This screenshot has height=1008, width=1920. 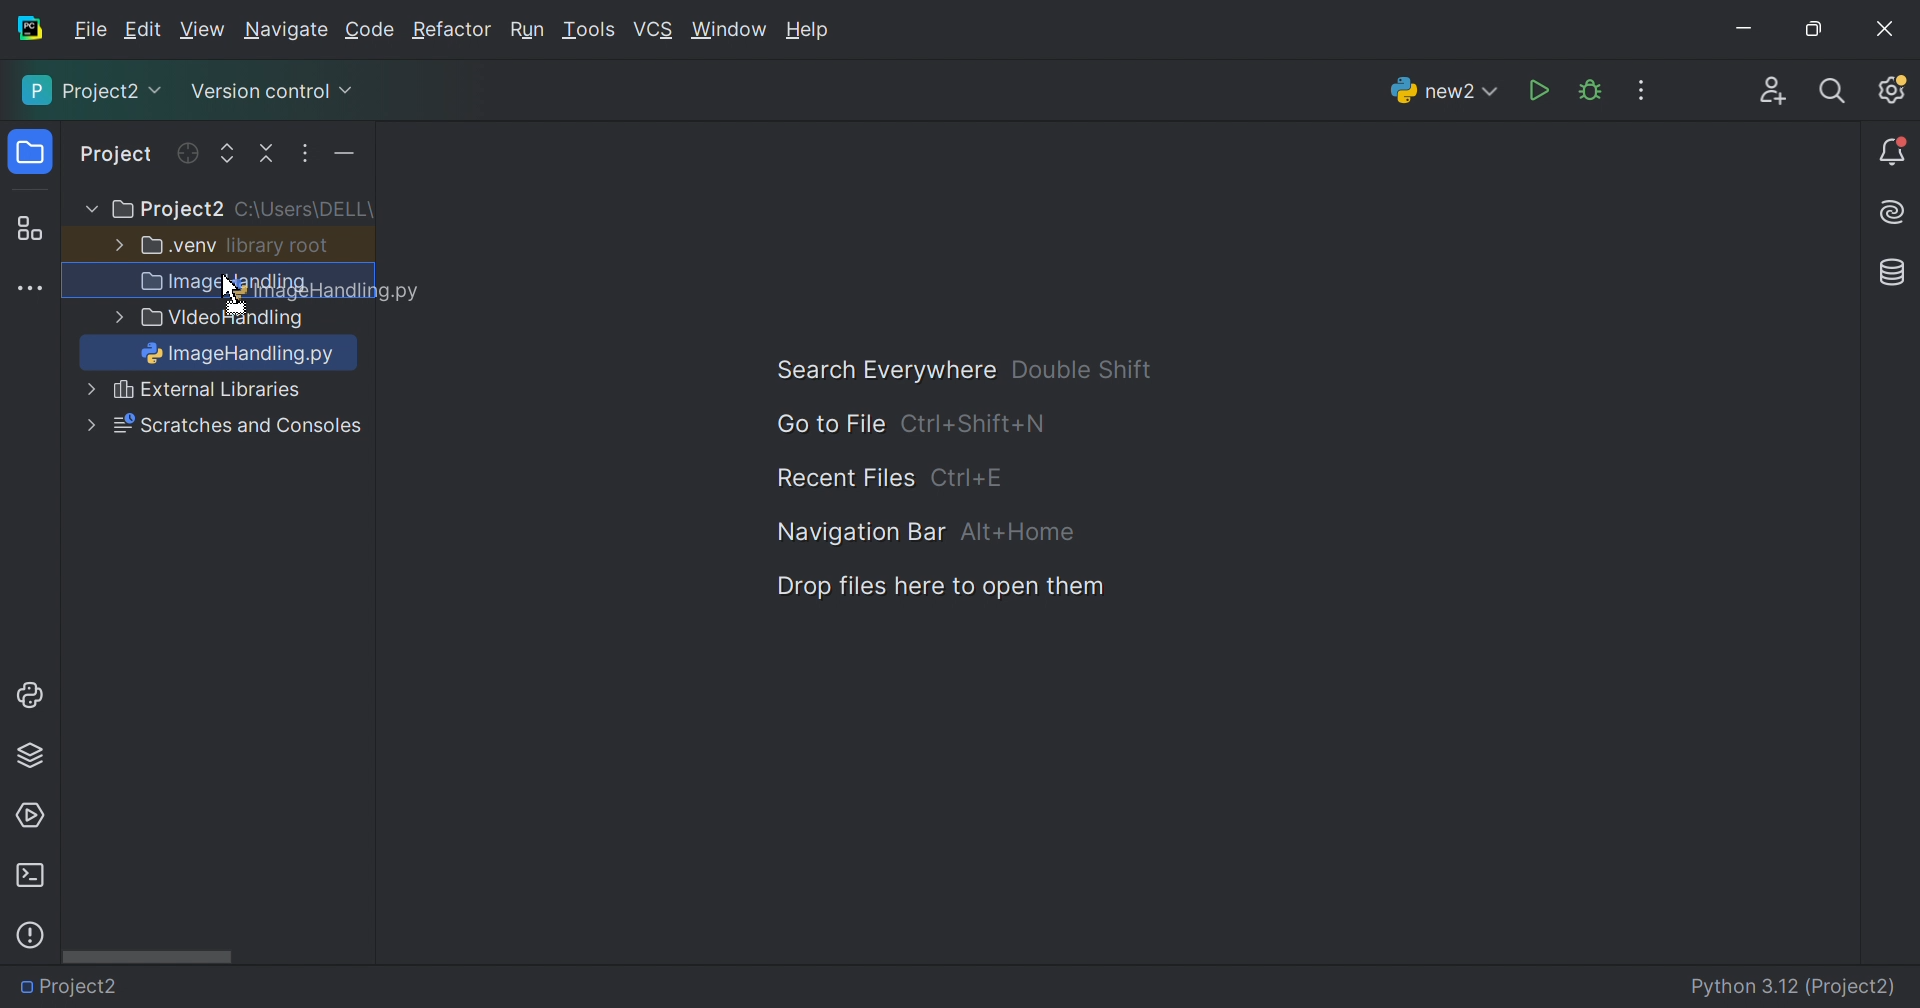 I want to click on Structure, so click(x=29, y=230).